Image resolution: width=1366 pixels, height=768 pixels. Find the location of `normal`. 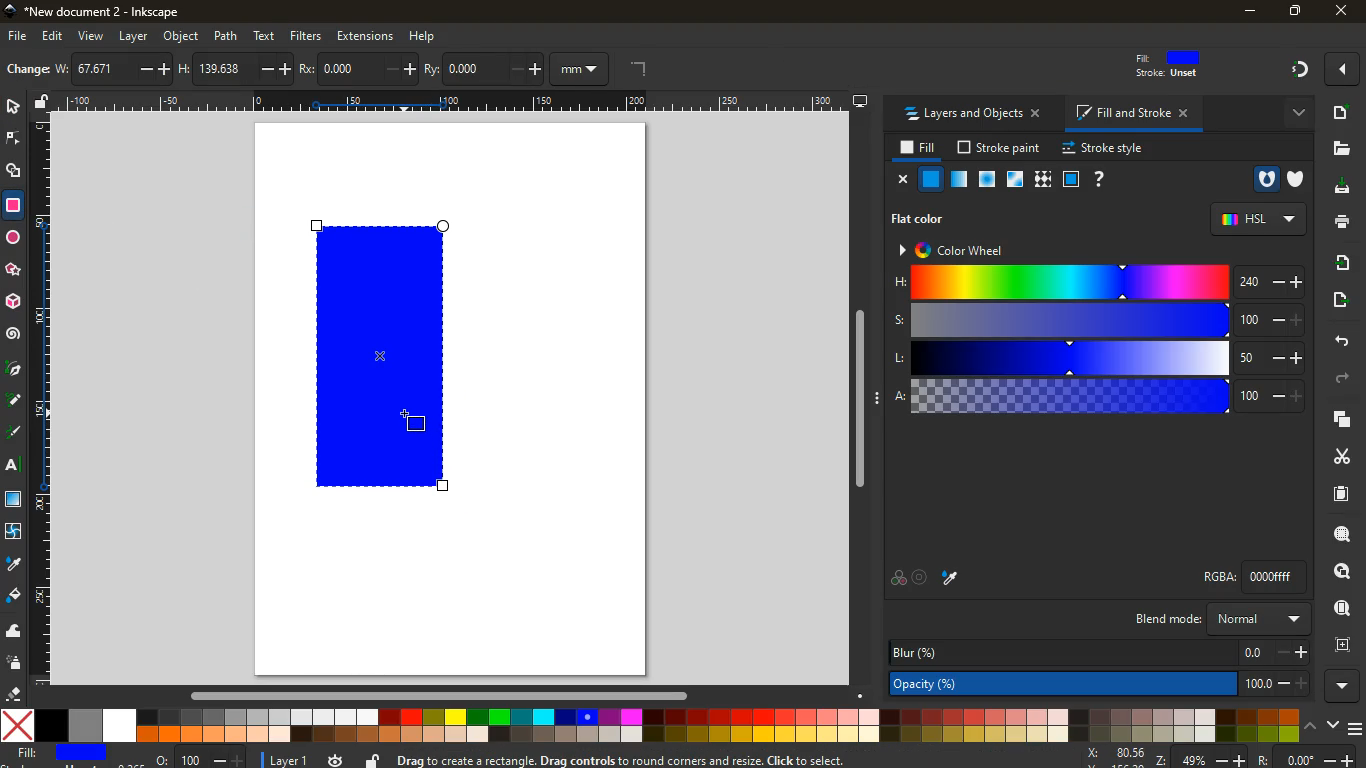

normal is located at coordinates (930, 179).